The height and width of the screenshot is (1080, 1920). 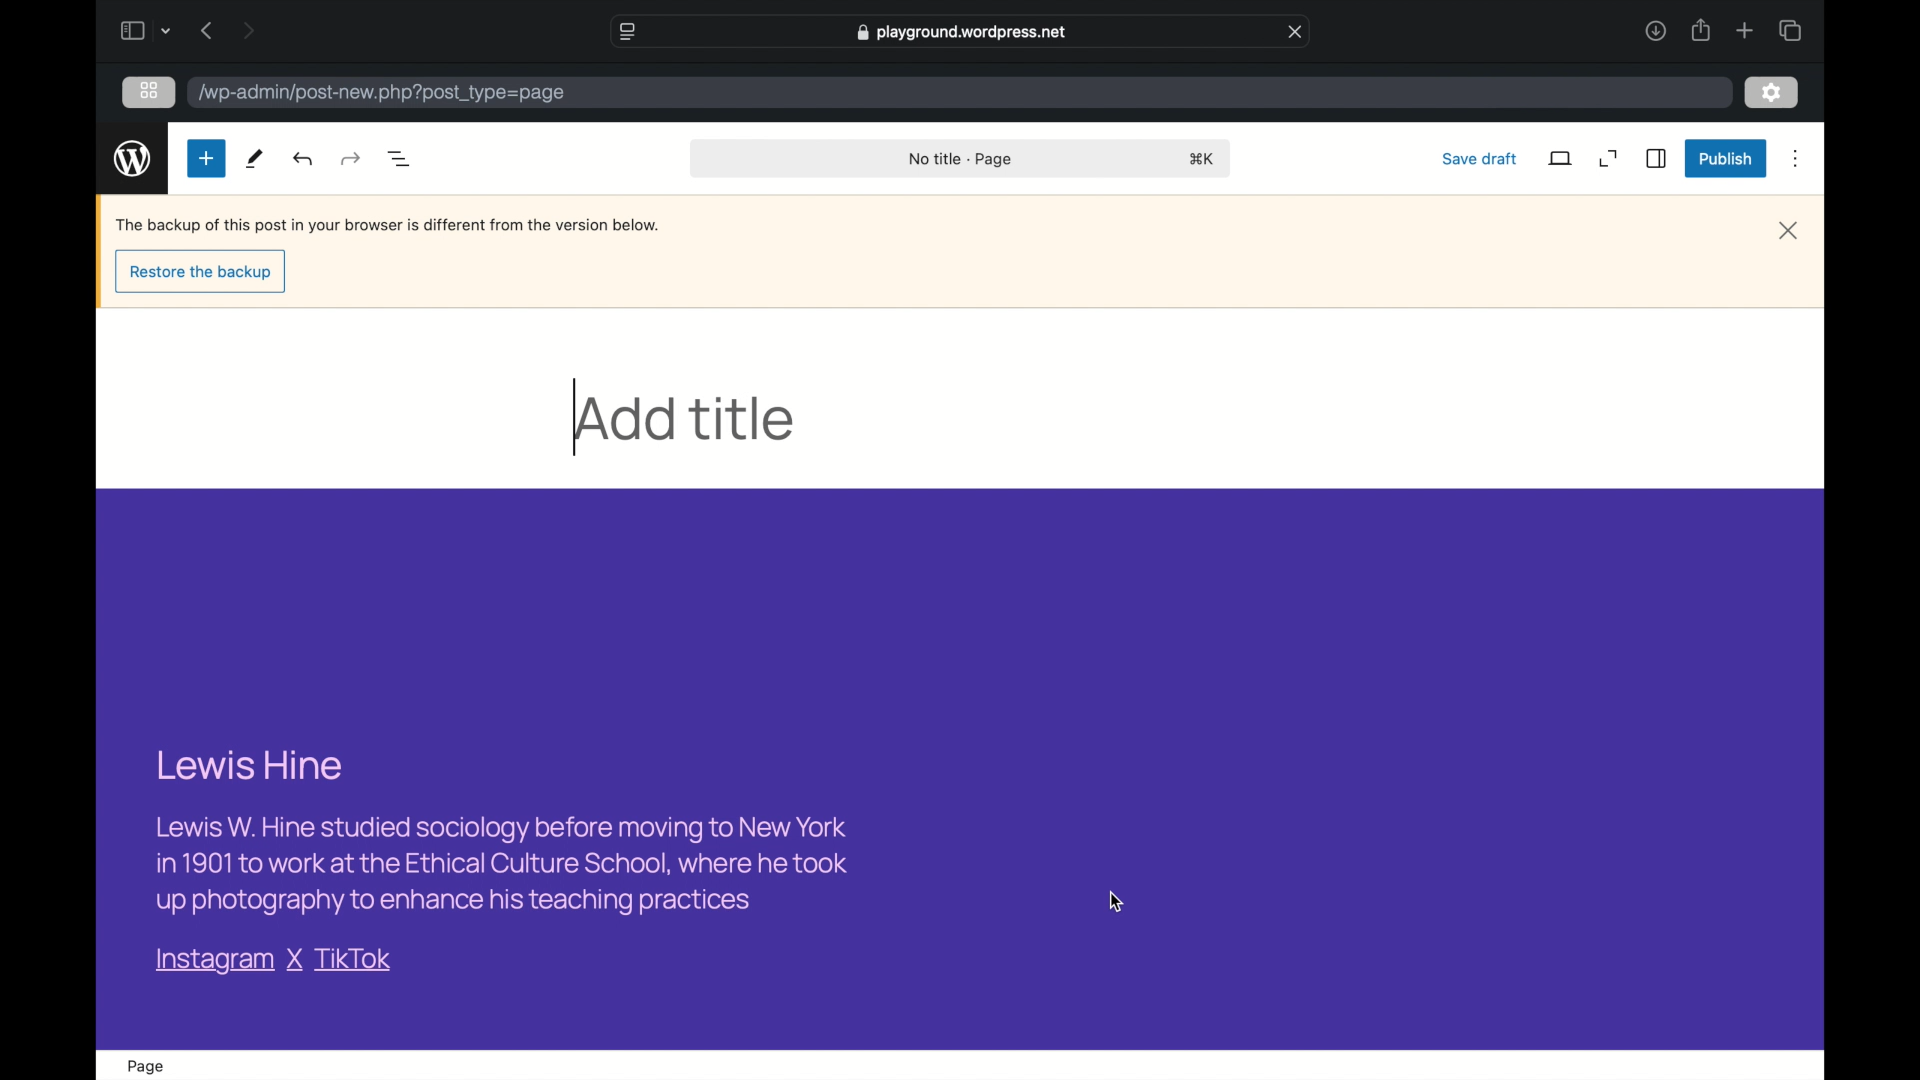 What do you see at coordinates (1561, 158) in the screenshot?
I see `view` at bounding box center [1561, 158].